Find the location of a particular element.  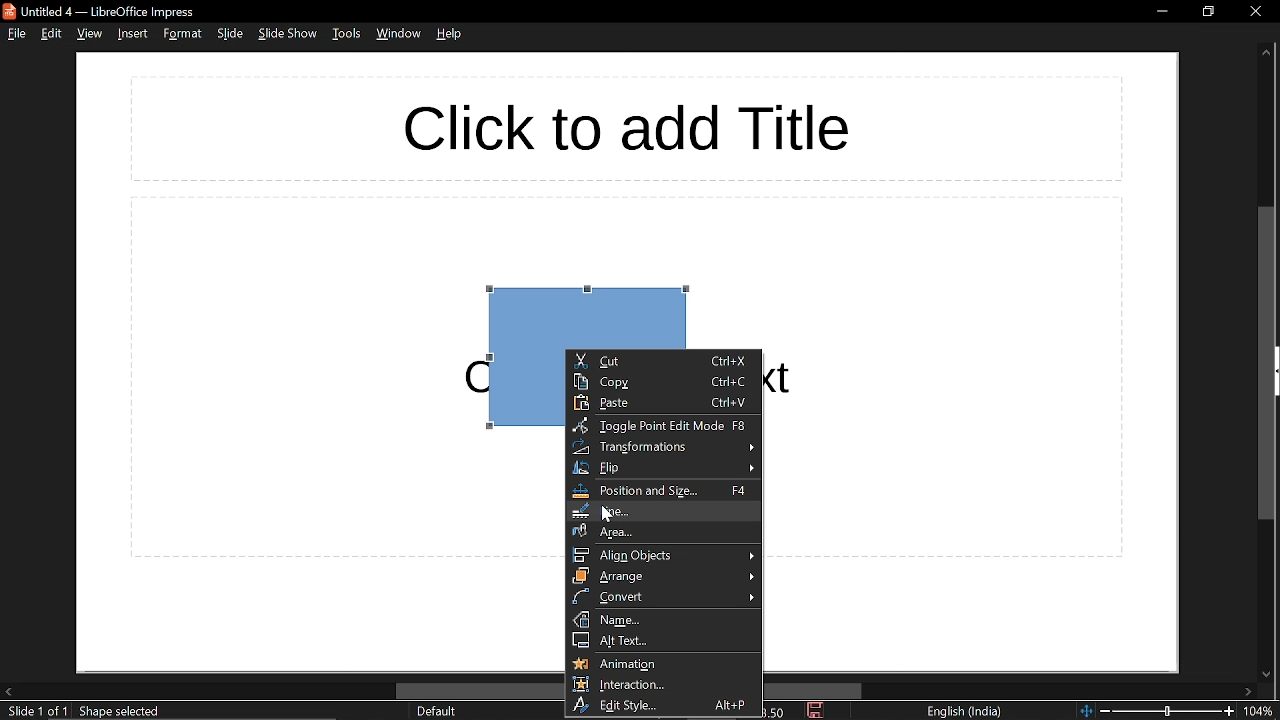

current slide is located at coordinates (36, 711).